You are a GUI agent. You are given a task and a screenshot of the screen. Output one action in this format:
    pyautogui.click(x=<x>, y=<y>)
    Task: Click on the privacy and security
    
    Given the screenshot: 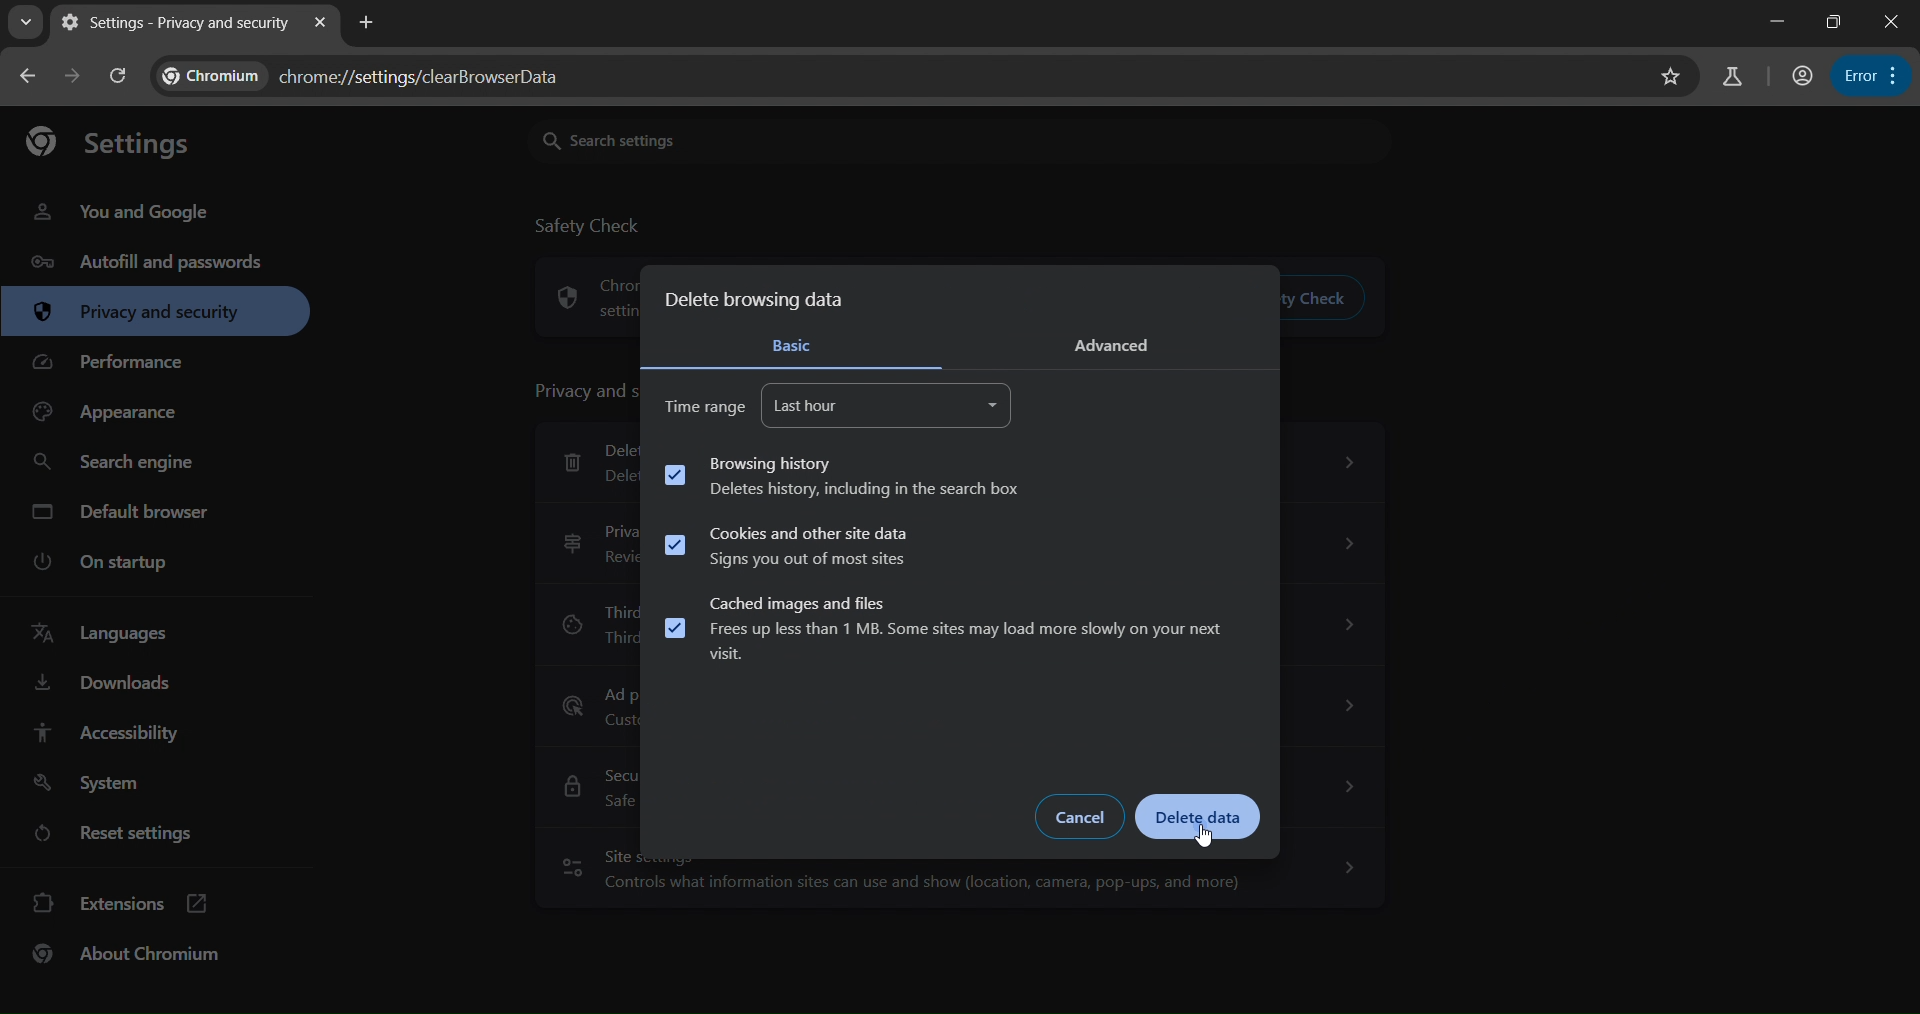 What is the action you would take?
    pyautogui.click(x=140, y=311)
    